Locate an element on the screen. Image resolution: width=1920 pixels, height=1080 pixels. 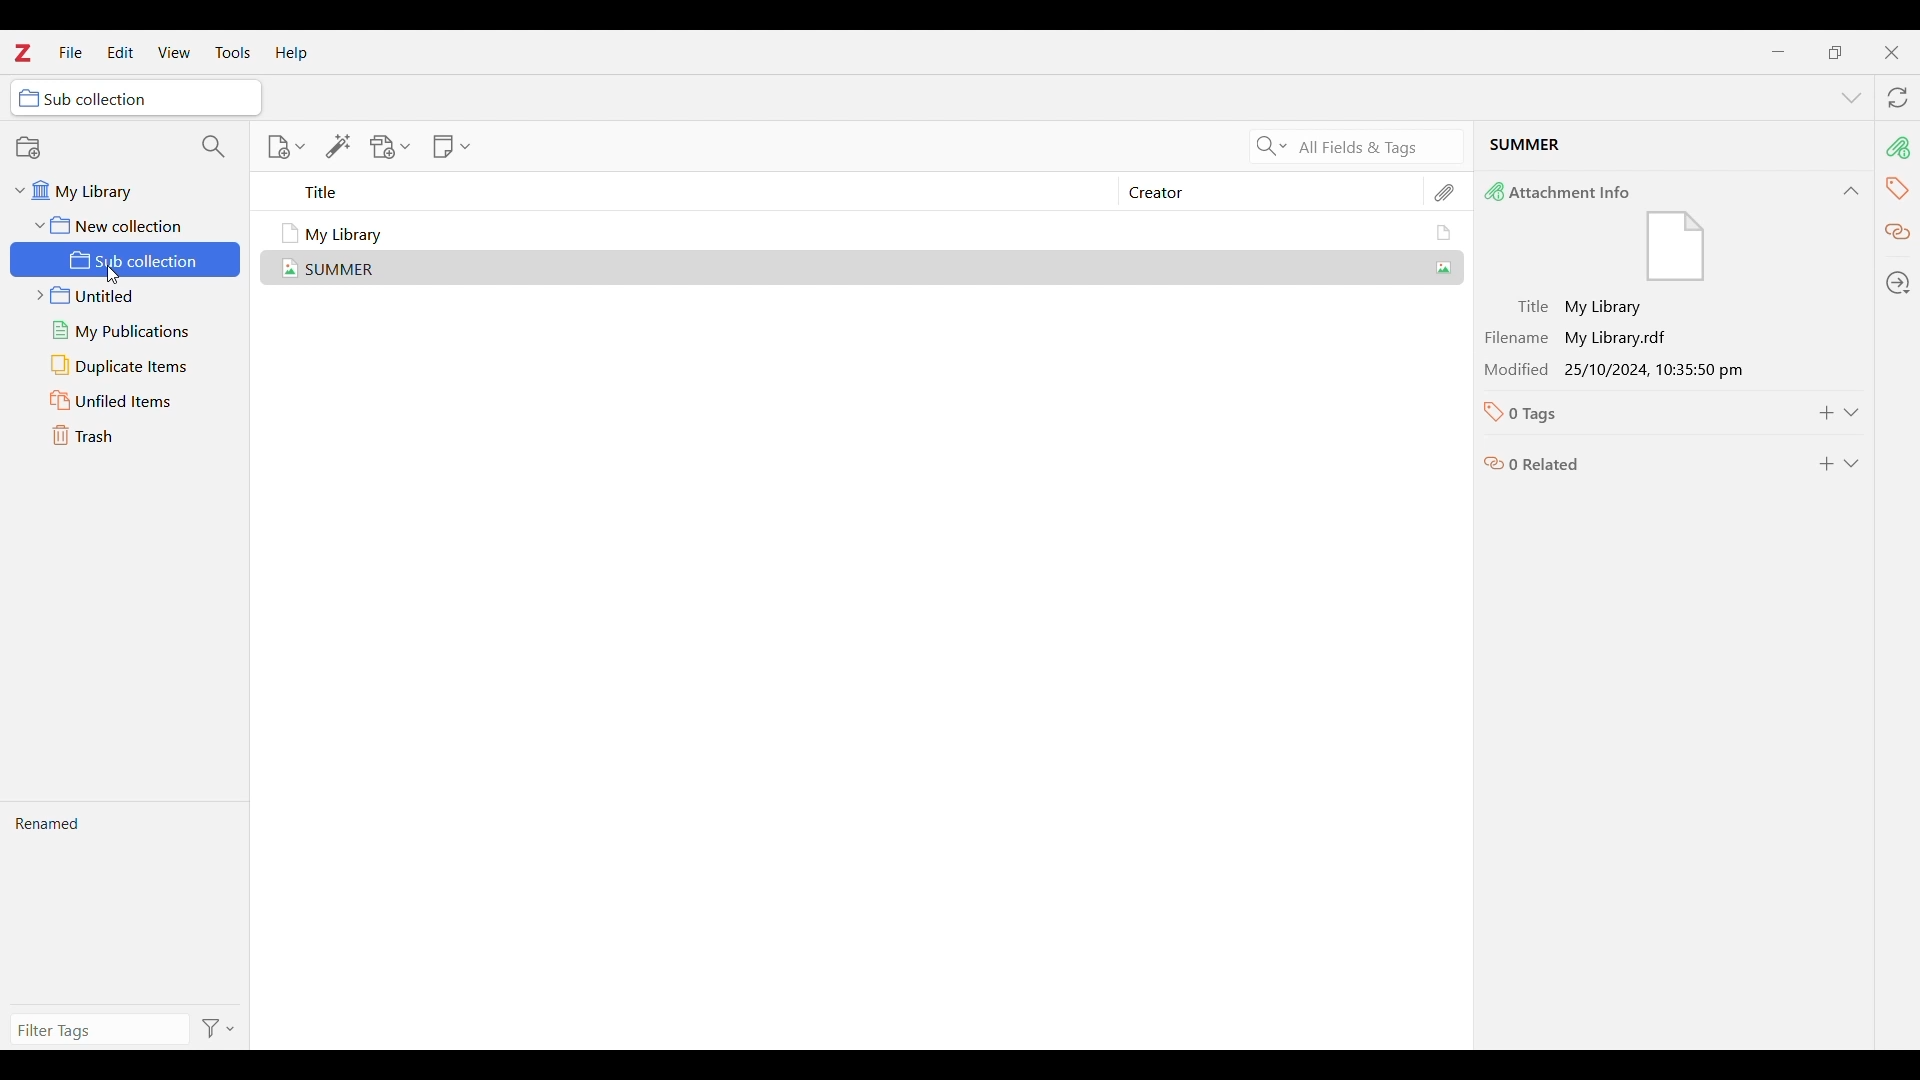
Current search criteria is located at coordinates (1375, 146).